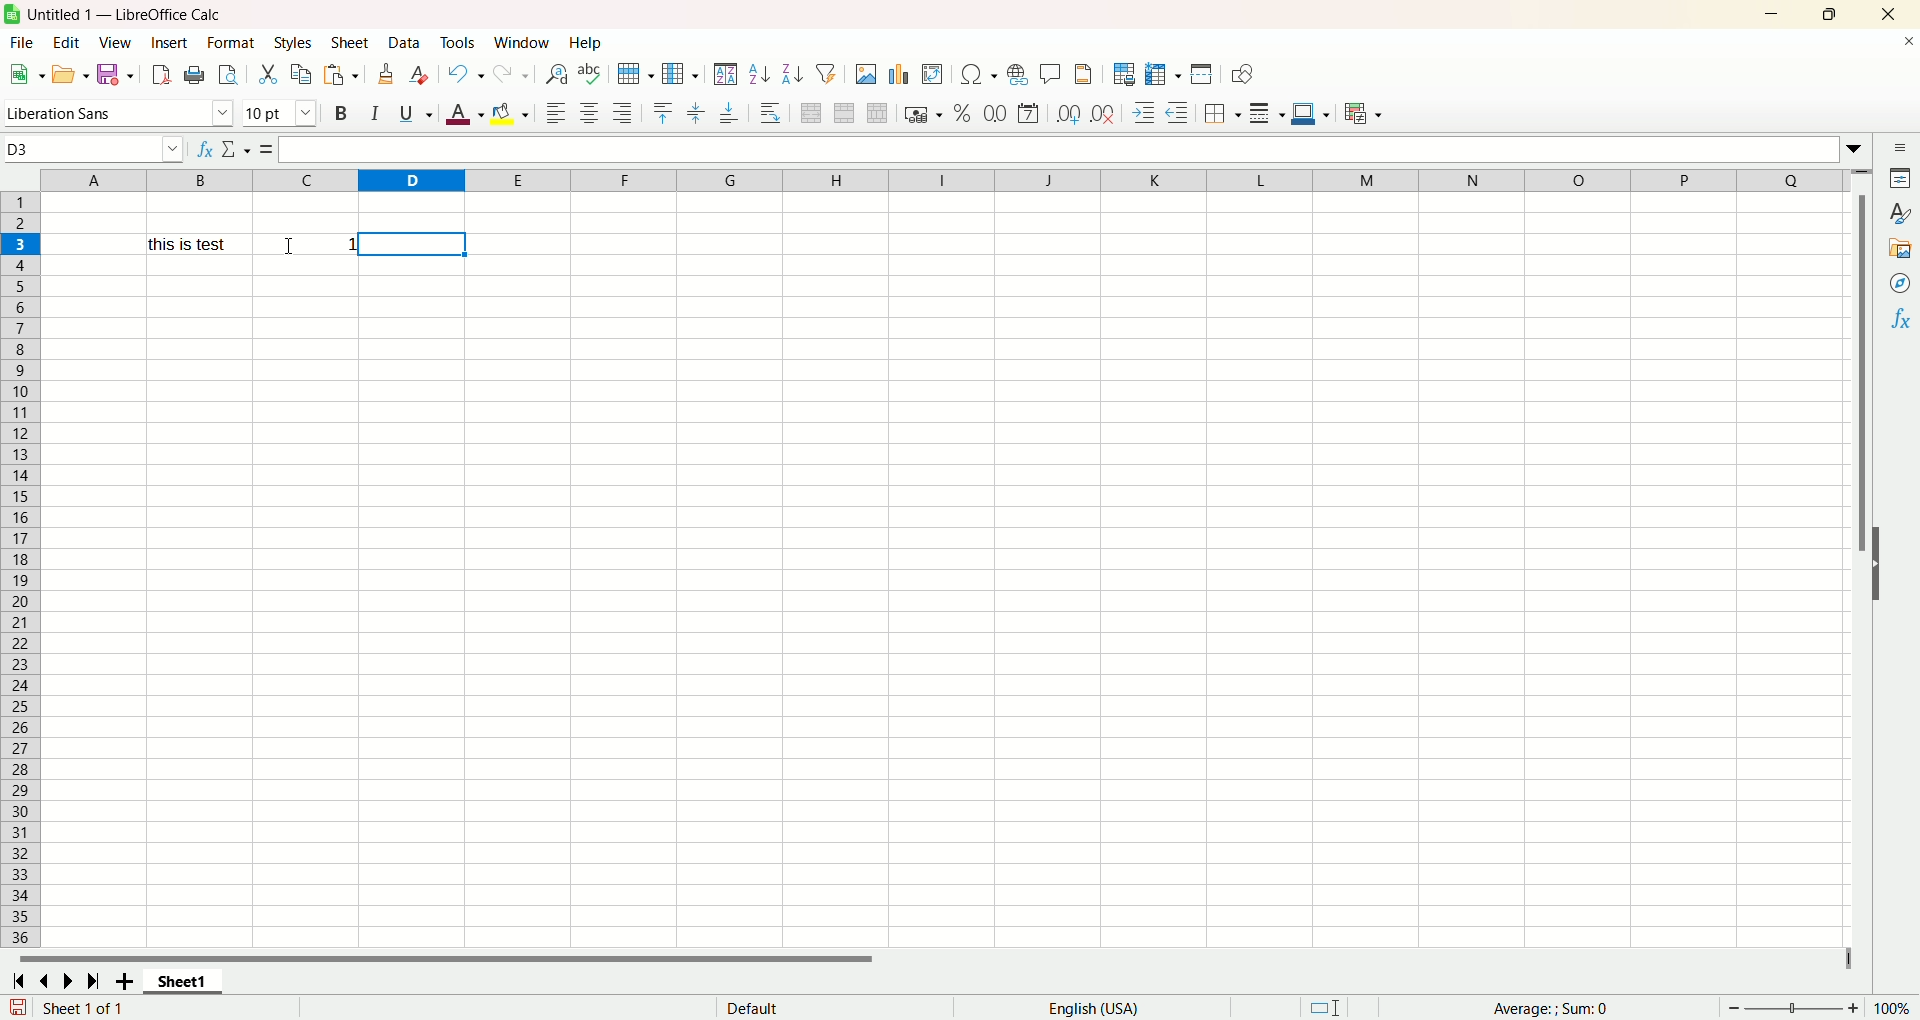  Describe the element at coordinates (753, 1007) in the screenshot. I see `page style` at that location.